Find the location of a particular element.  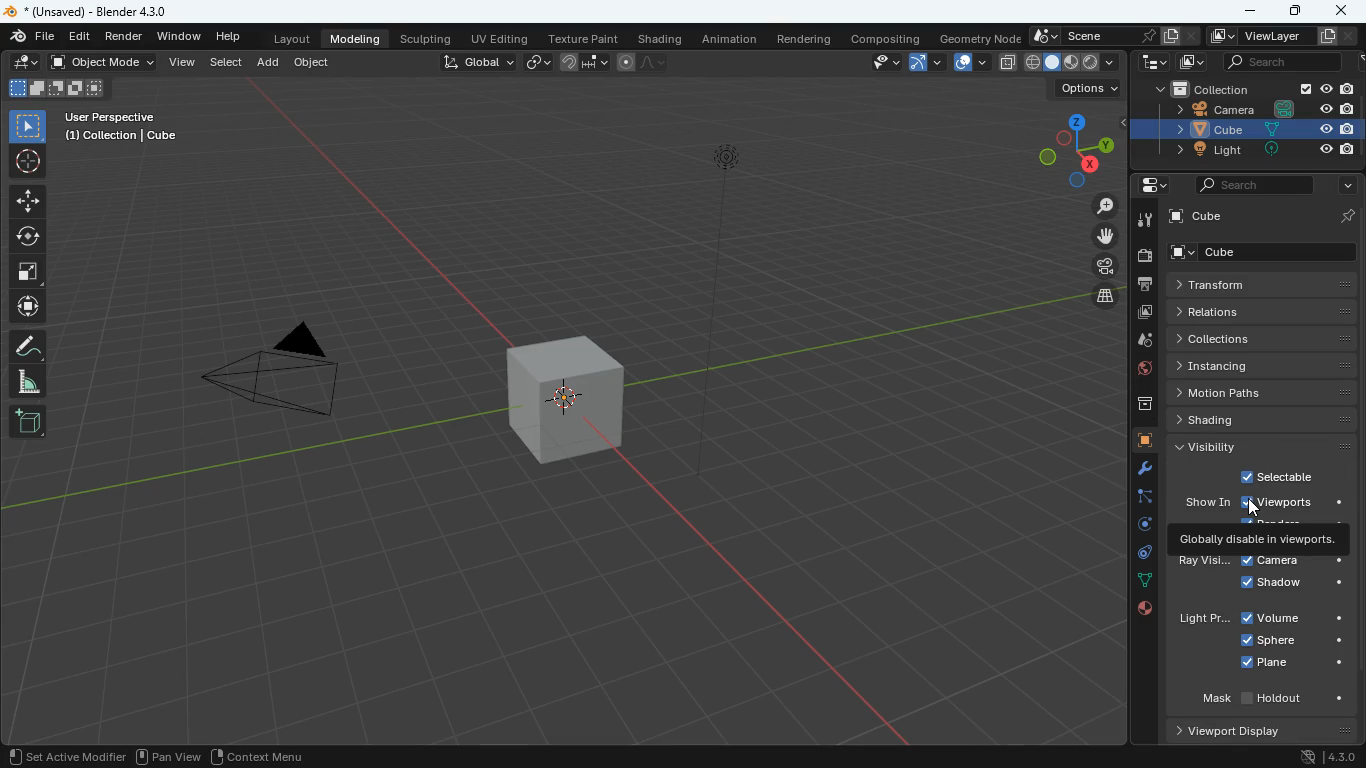

camera is located at coordinates (1248, 110).